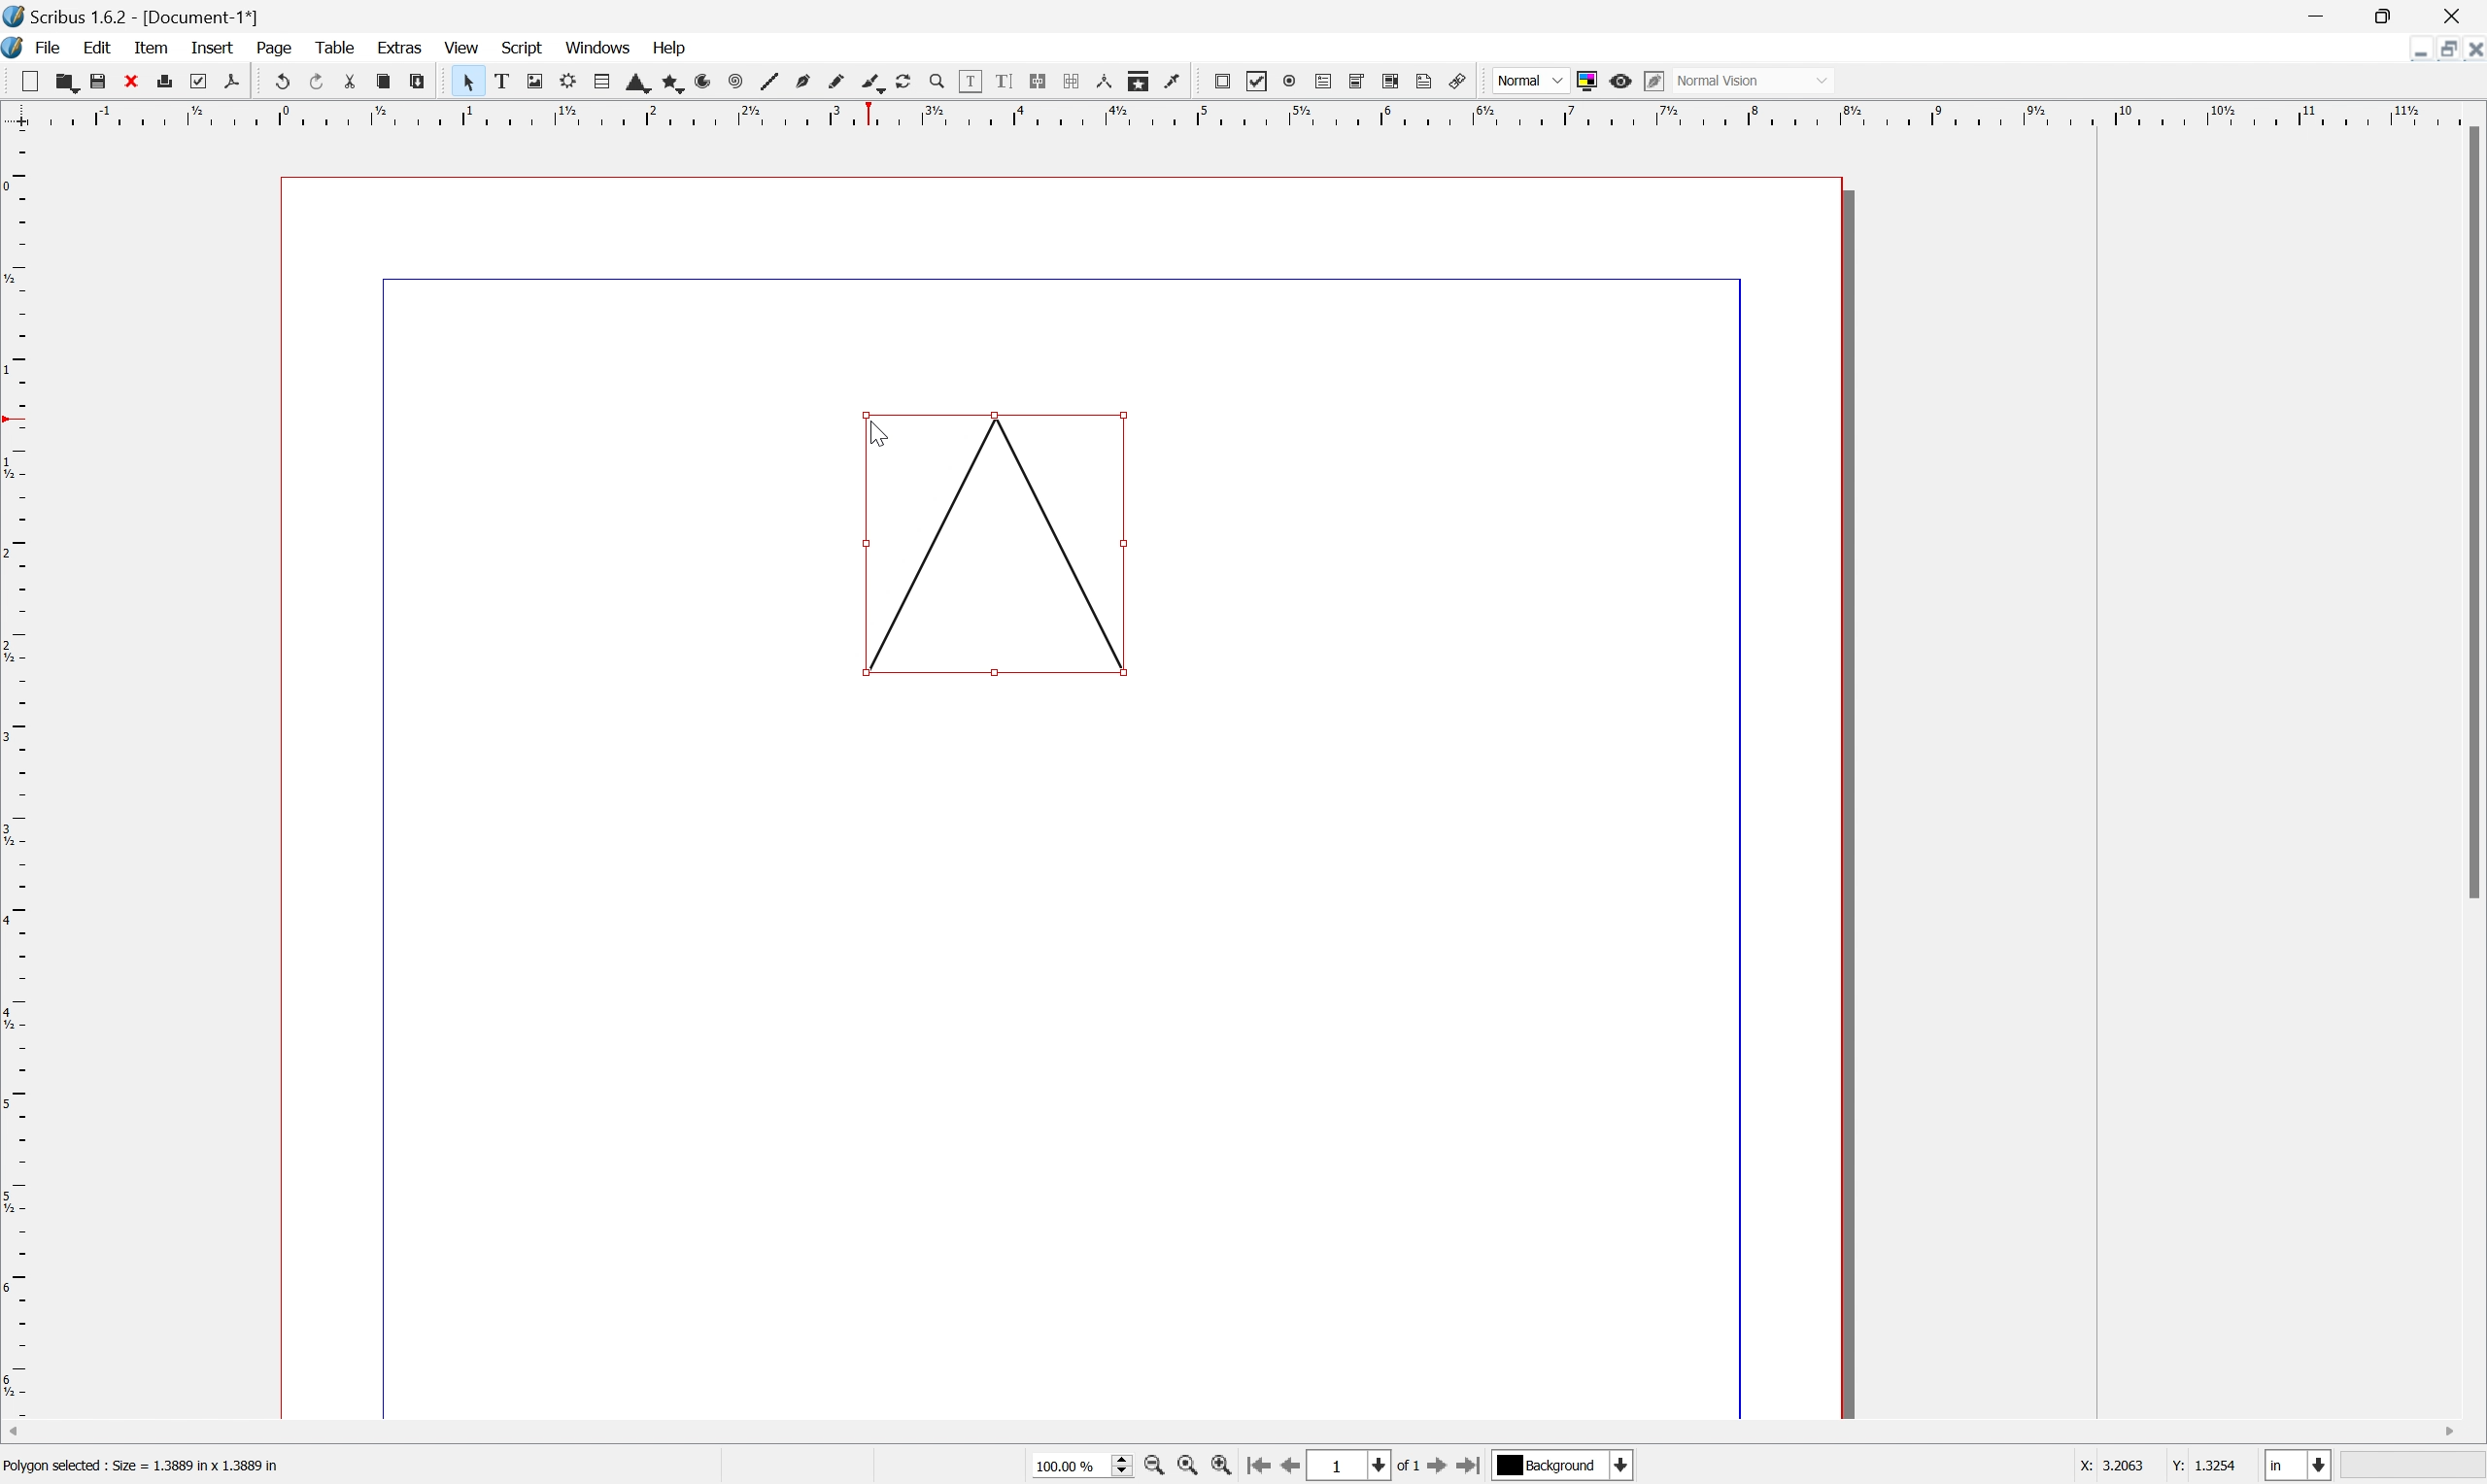 The width and height of the screenshot is (2487, 1484). What do you see at coordinates (2471, 513) in the screenshot?
I see `Scroll Bar` at bounding box center [2471, 513].